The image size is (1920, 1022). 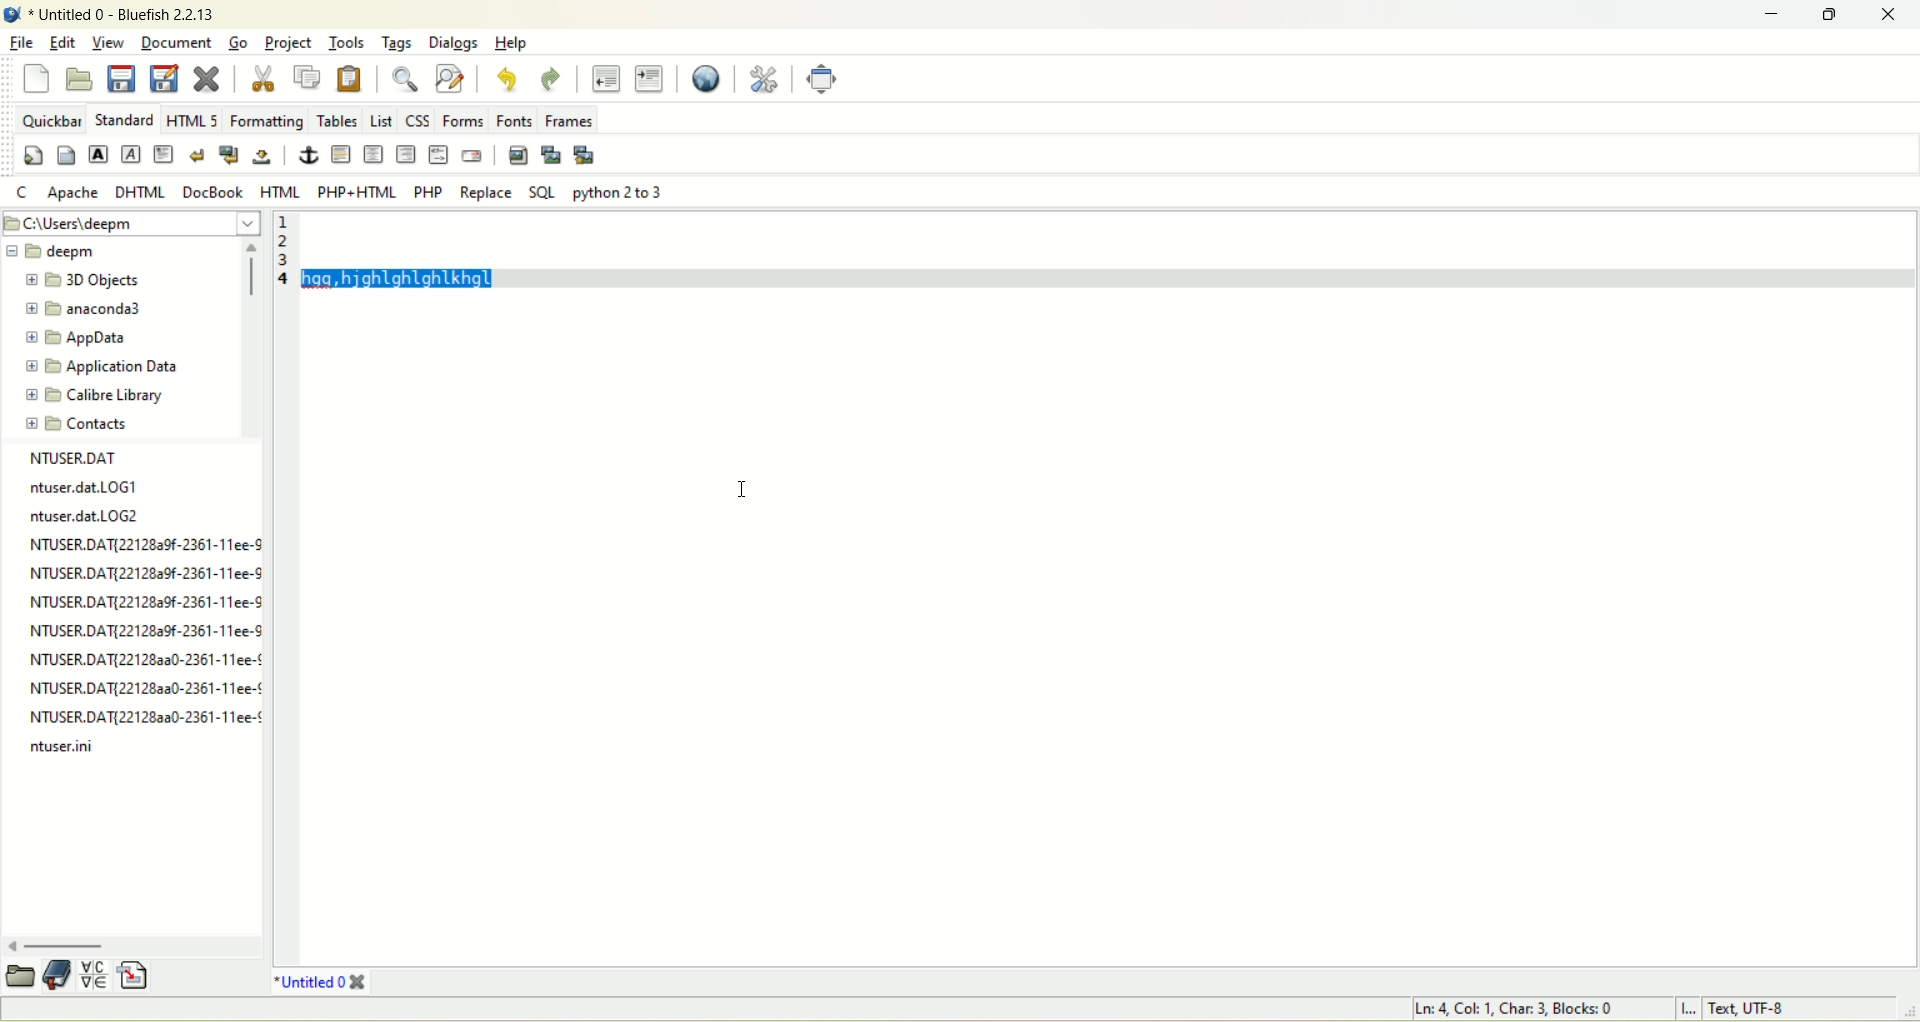 What do you see at coordinates (335, 120) in the screenshot?
I see `table` at bounding box center [335, 120].